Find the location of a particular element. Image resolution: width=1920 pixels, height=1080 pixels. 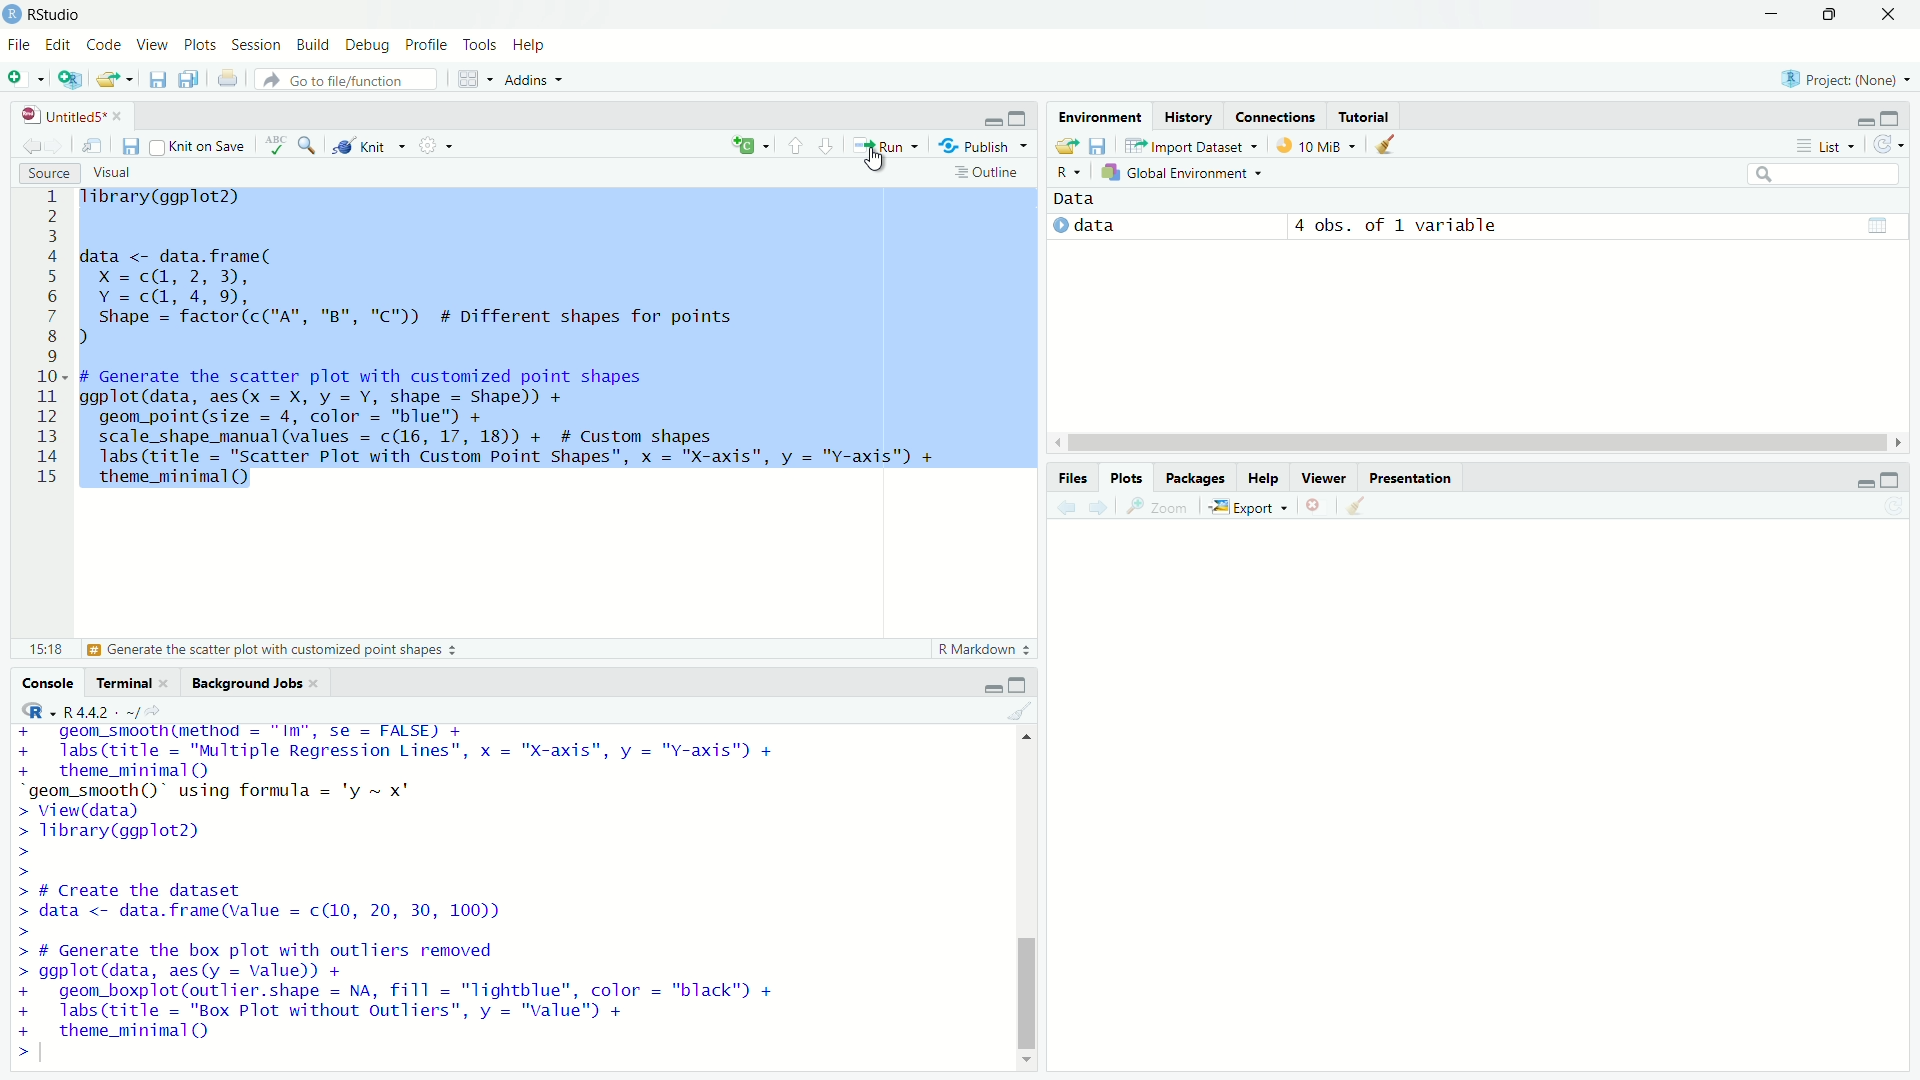

Remove current plot is located at coordinates (1313, 505).